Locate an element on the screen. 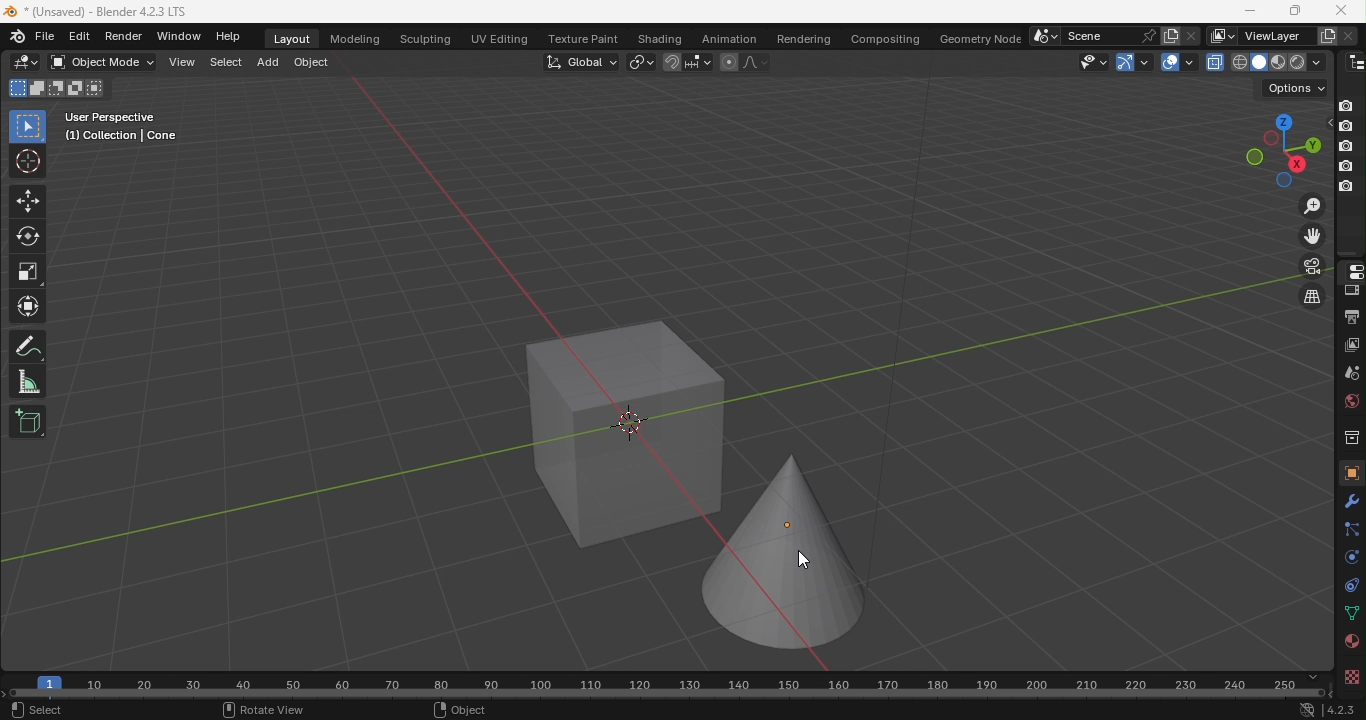 This screenshot has width=1366, height=720. Mode is located at coordinates (38, 89).